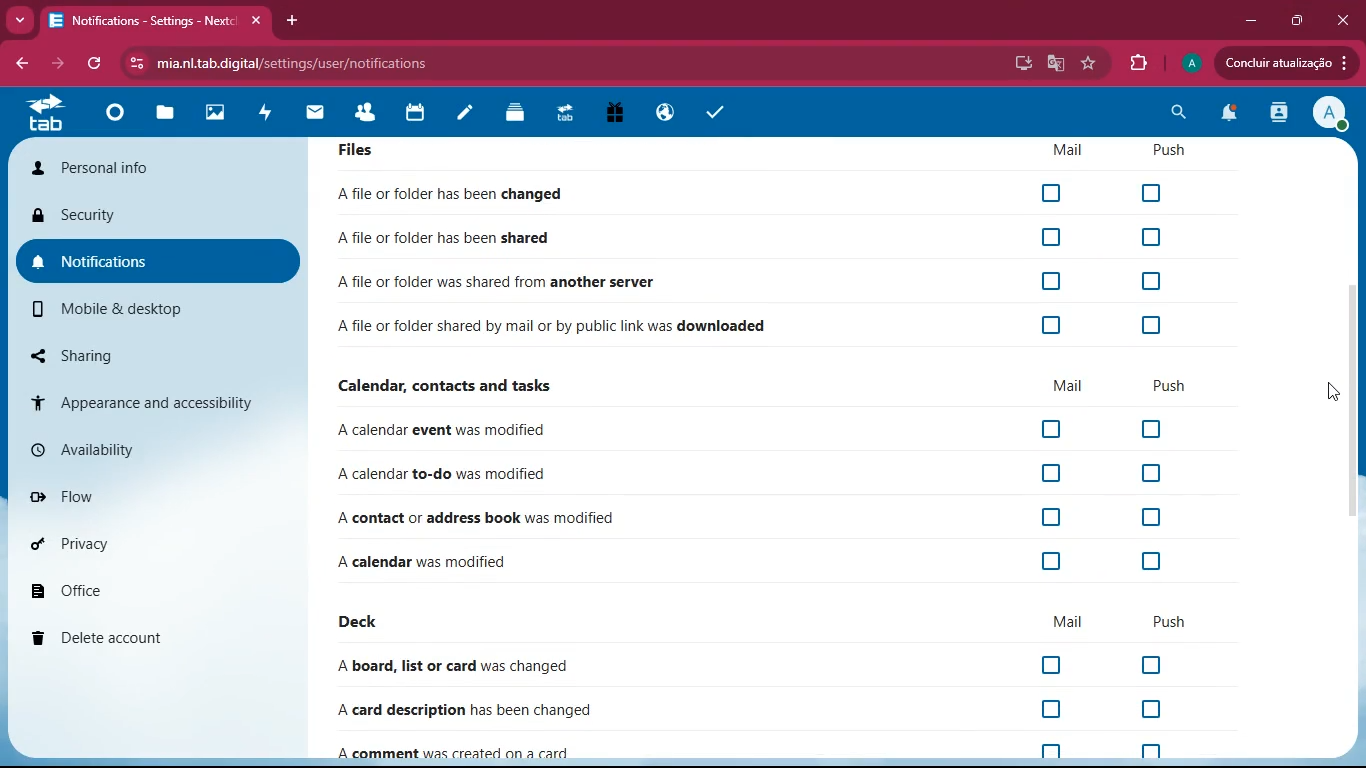 This screenshot has width=1366, height=768. What do you see at coordinates (417, 116) in the screenshot?
I see `calendar` at bounding box center [417, 116].